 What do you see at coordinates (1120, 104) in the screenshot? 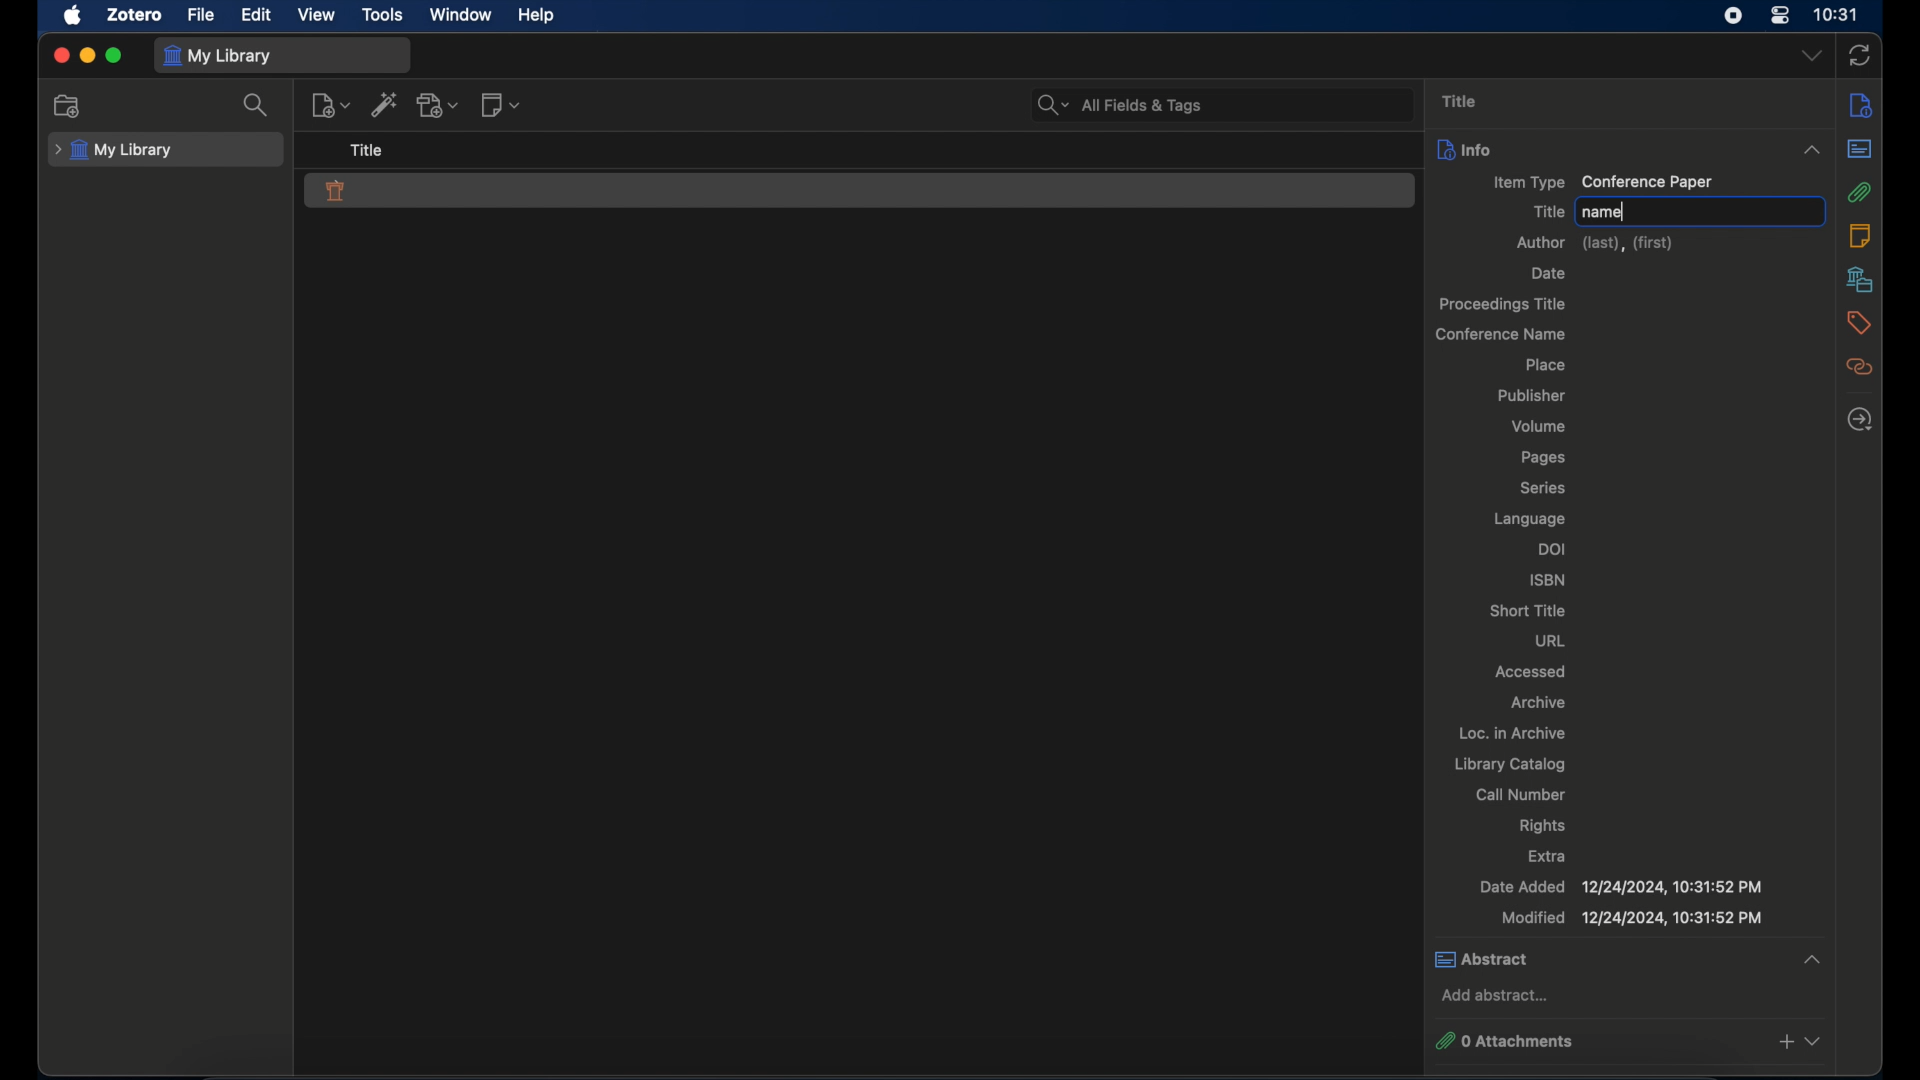
I see `all fields & tags` at bounding box center [1120, 104].